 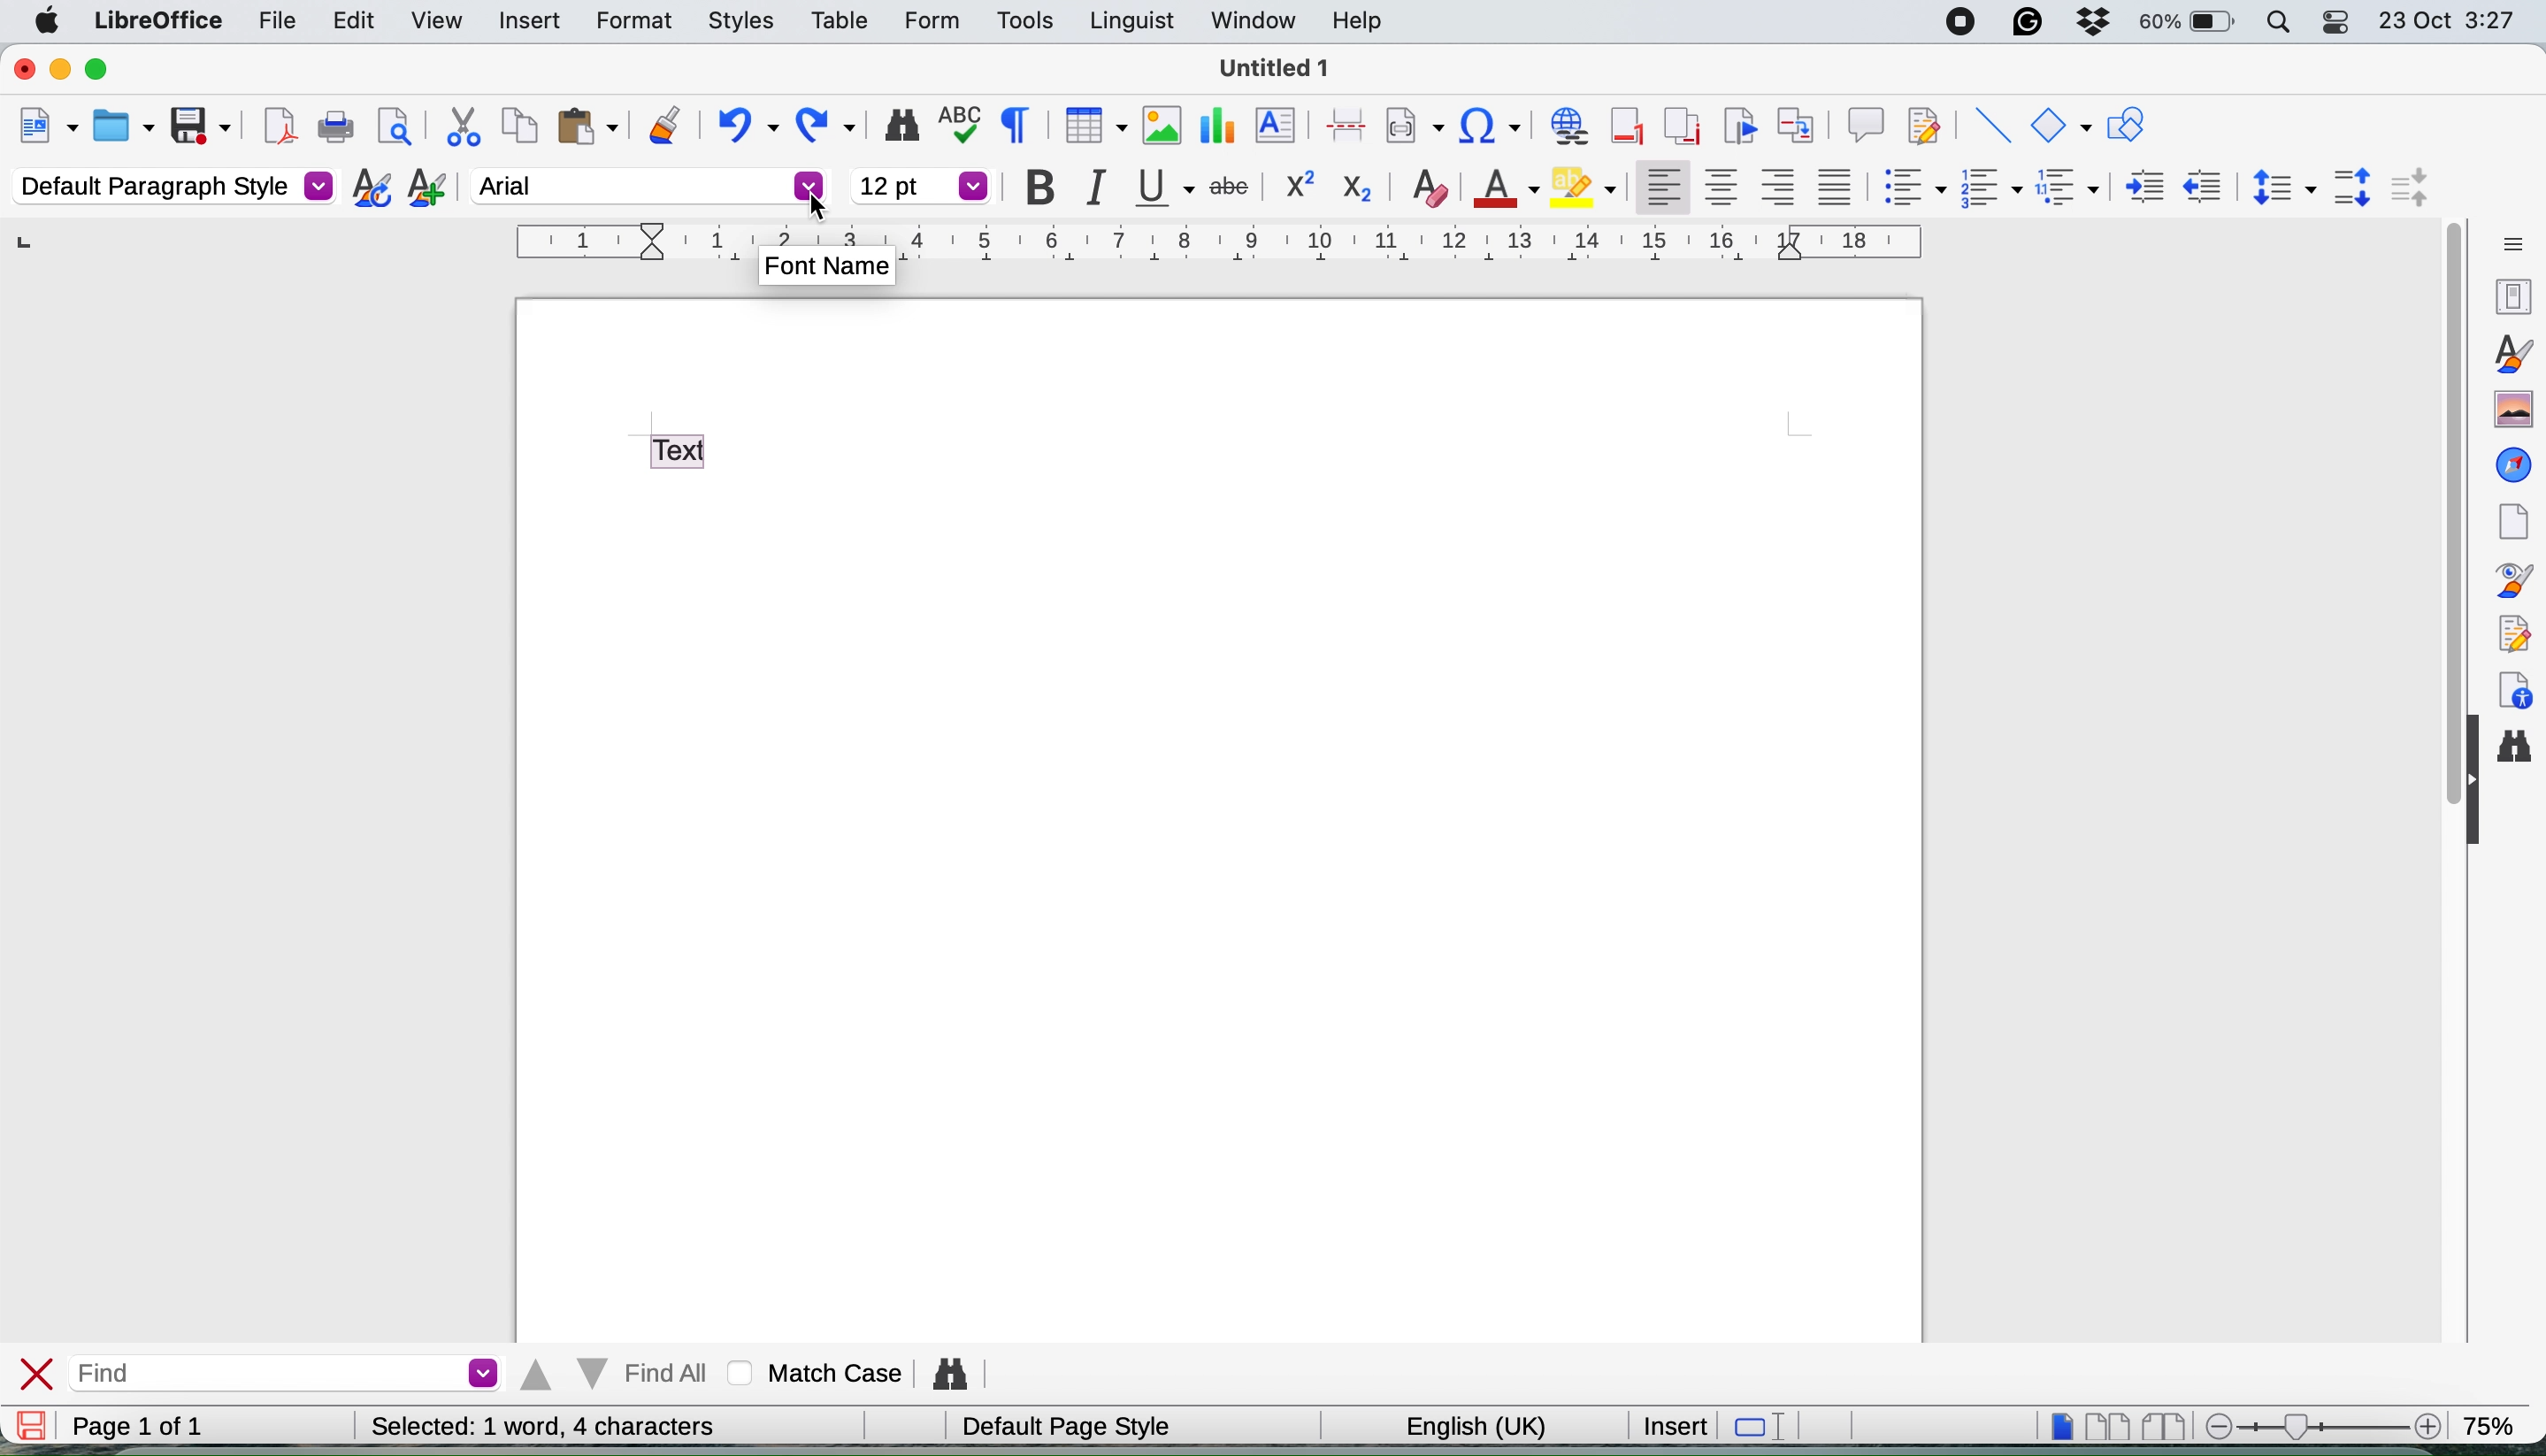 What do you see at coordinates (458, 127) in the screenshot?
I see `cut` at bounding box center [458, 127].